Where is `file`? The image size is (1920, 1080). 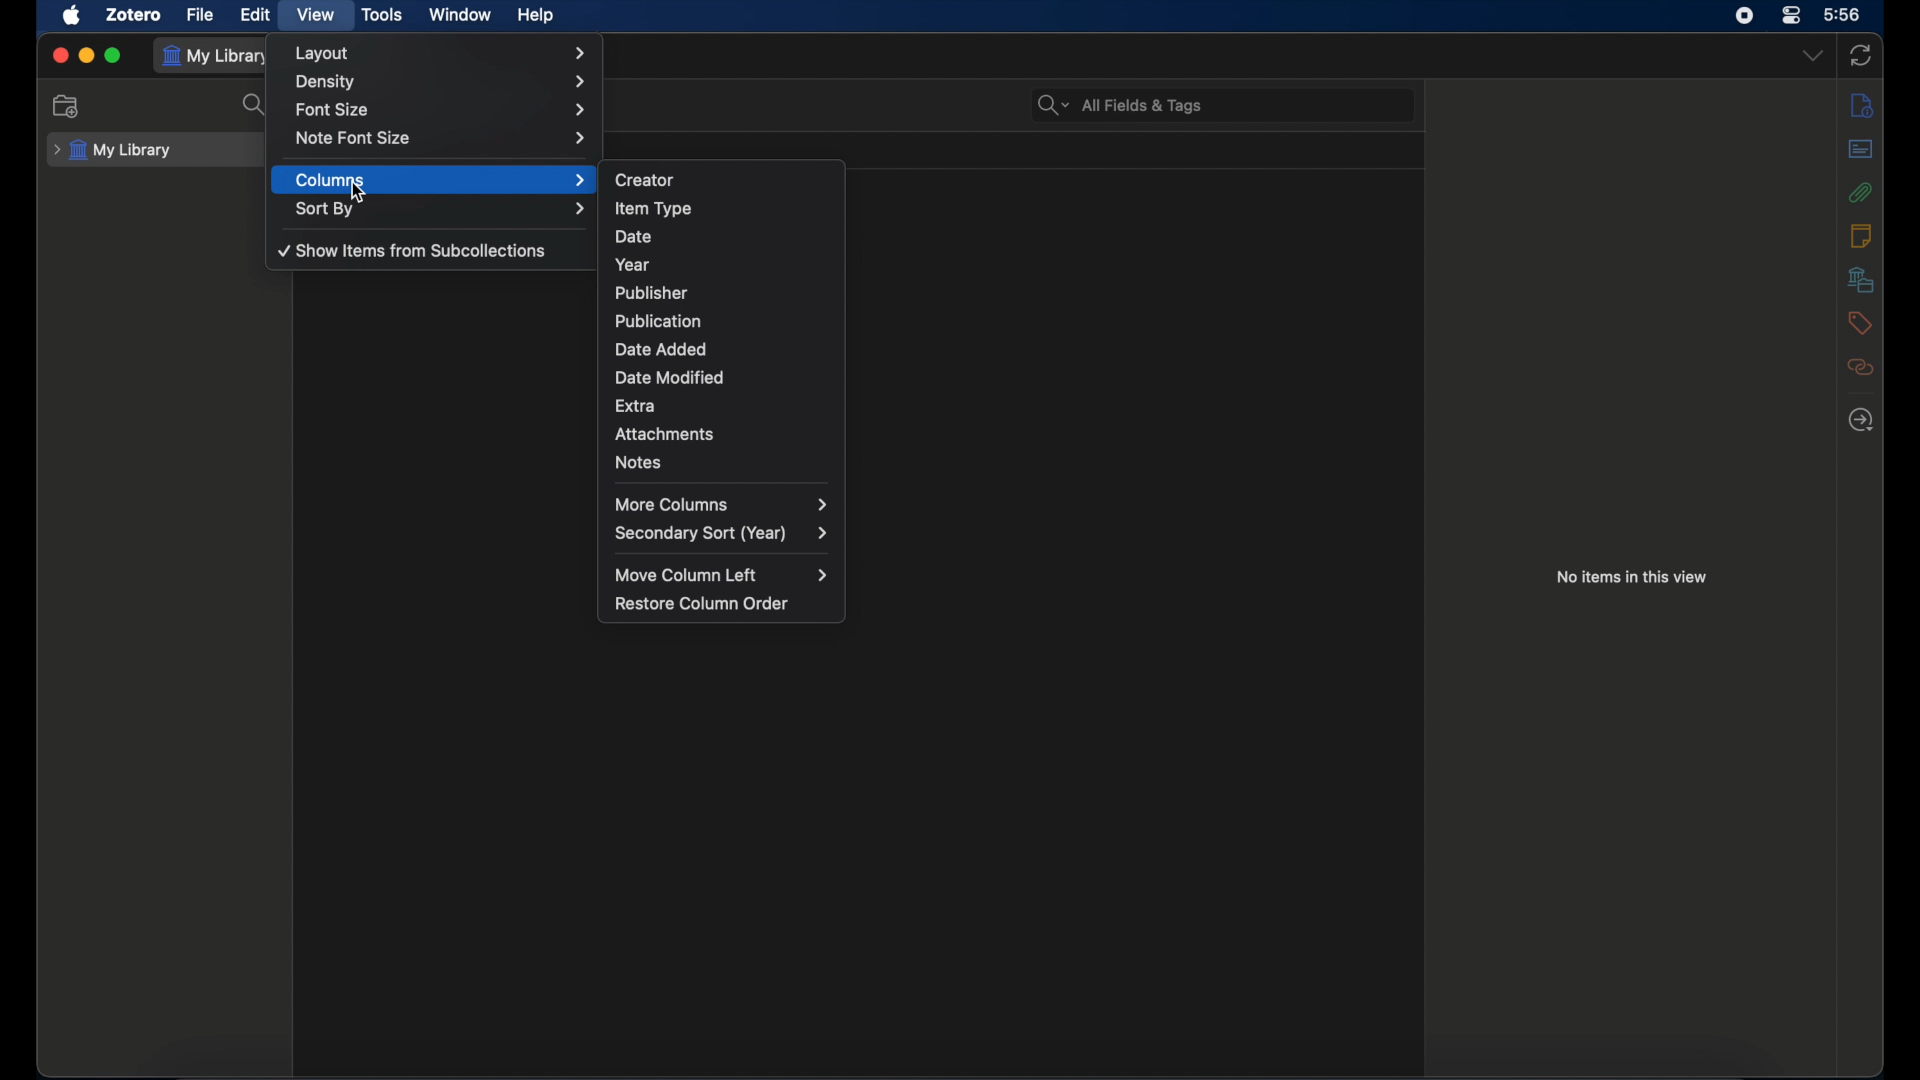 file is located at coordinates (199, 14).